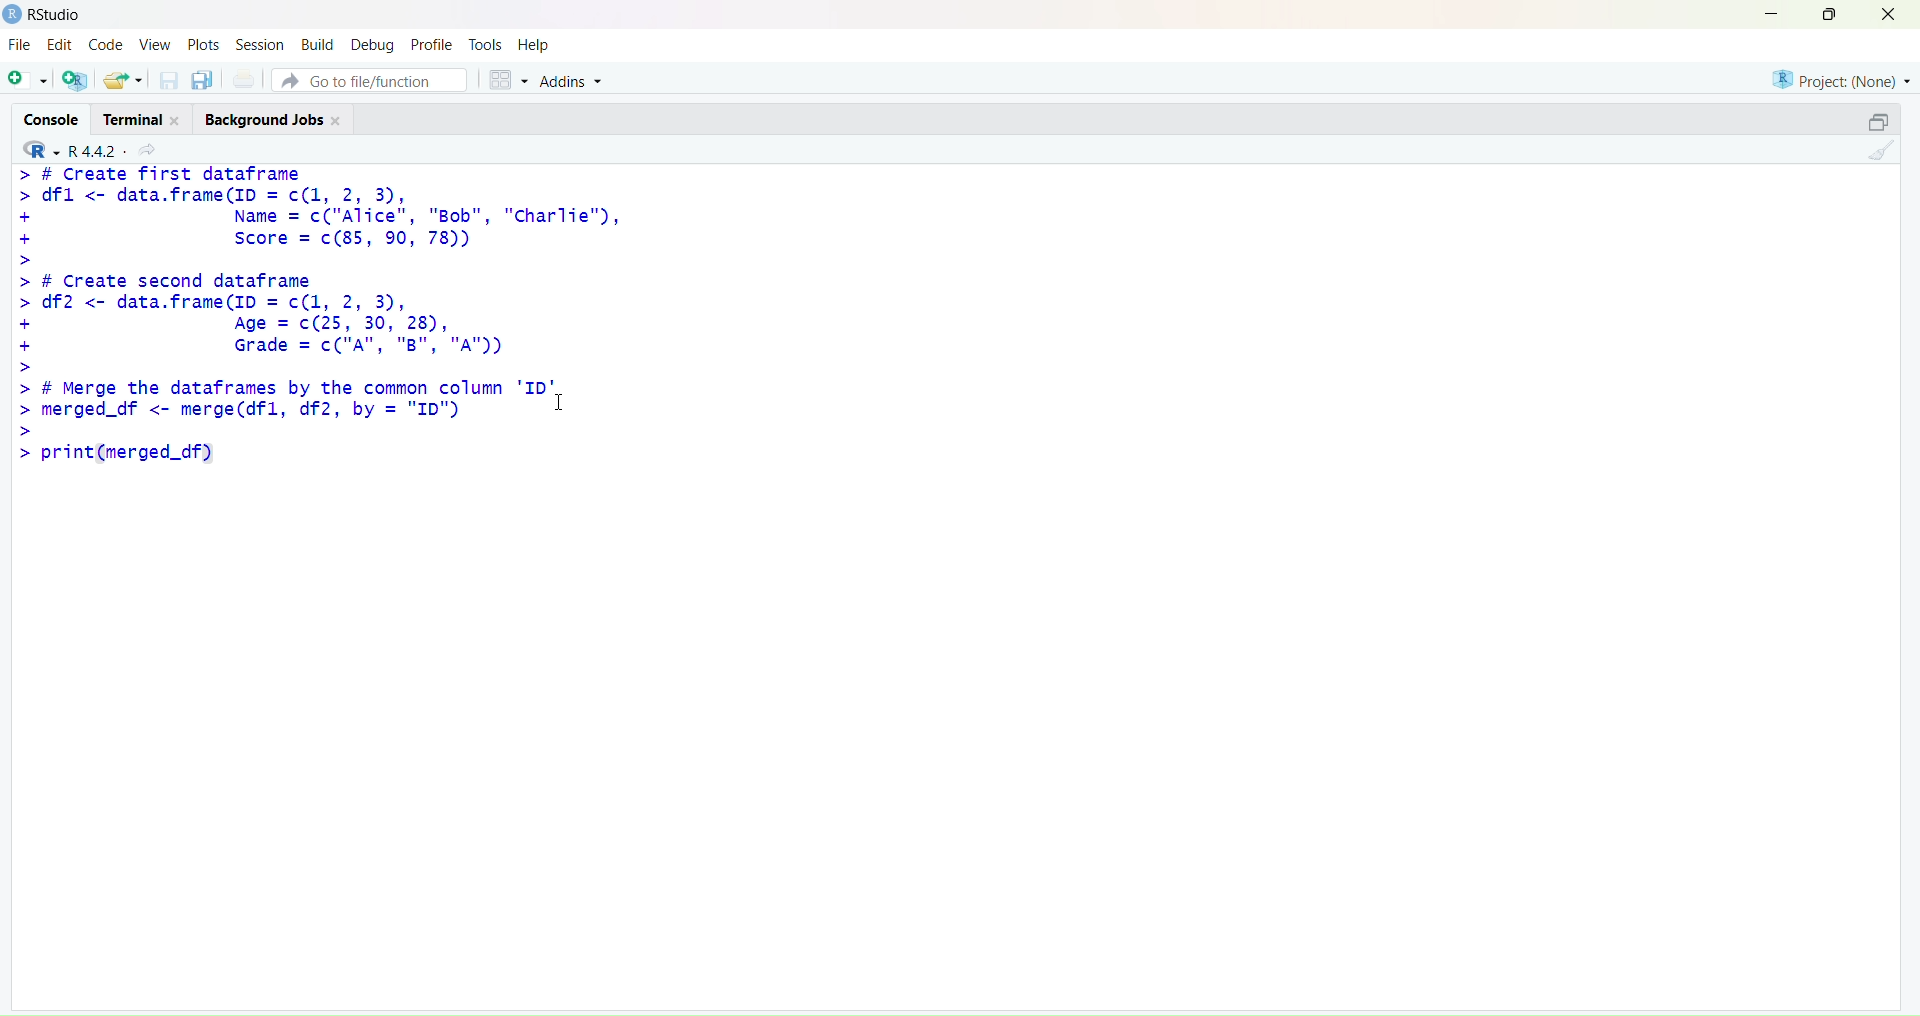 This screenshot has height=1016, width=1920. Describe the element at coordinates (369, 80) in the screenshot. I see `Go to file/function` at that location.